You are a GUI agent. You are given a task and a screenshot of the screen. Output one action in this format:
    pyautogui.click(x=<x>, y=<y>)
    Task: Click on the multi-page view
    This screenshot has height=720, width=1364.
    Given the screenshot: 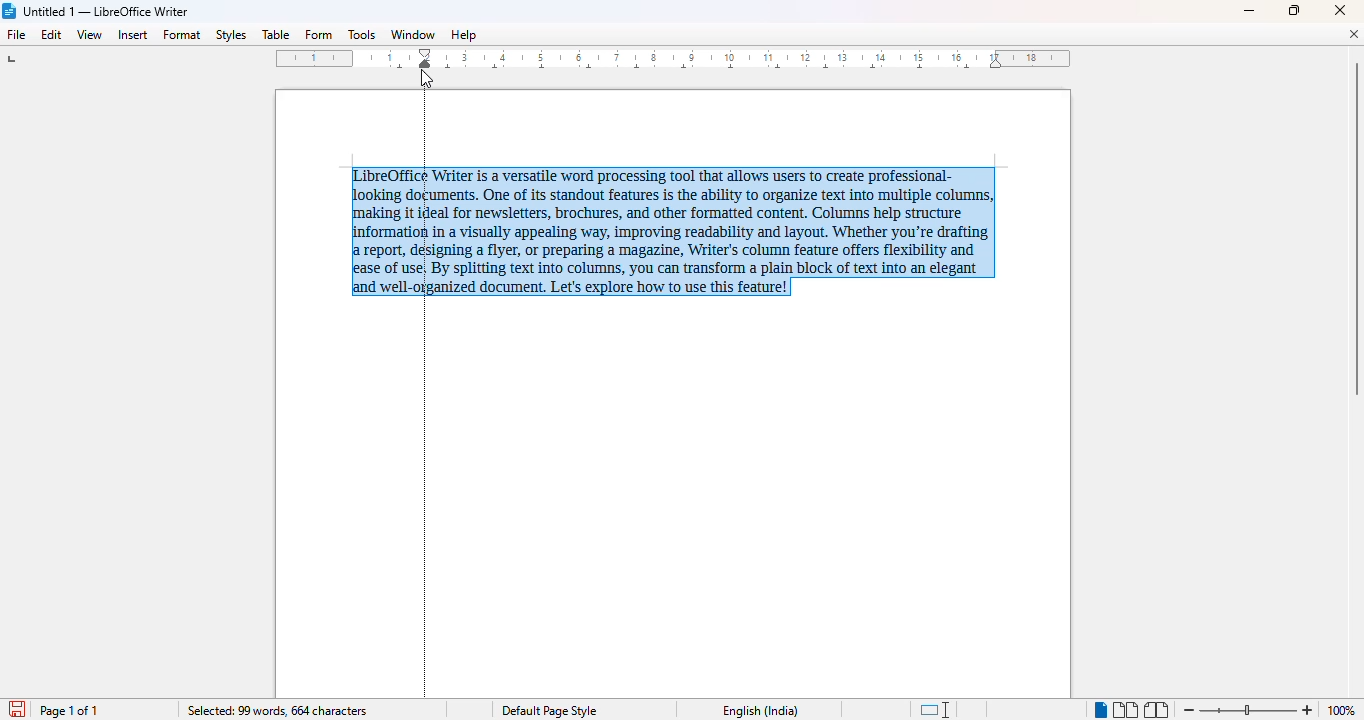 What is the action you would take?
    pyautogui.click(x=1126, y=710)
    